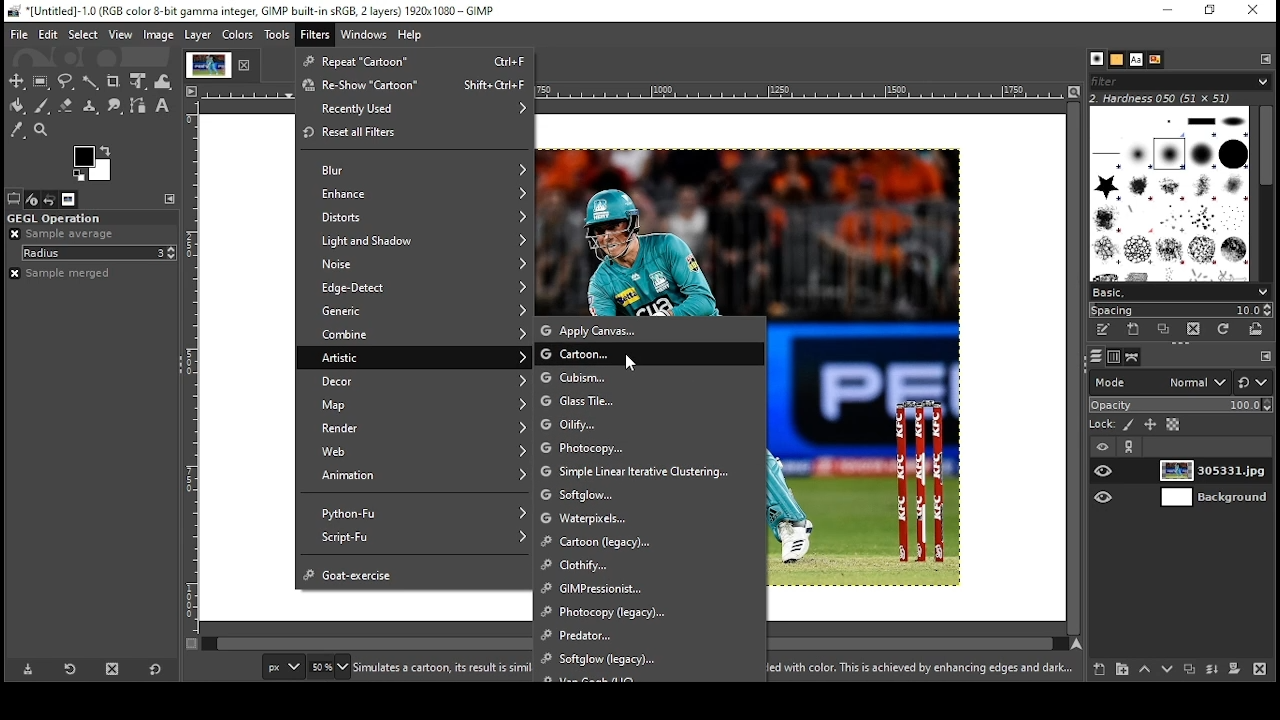 Image resolution: width=1280 pixels, height=720 pixels. What do you see at coordinates (114, 82) in the screenshot?
I see `crop tool` at bounding box center [114, 82].